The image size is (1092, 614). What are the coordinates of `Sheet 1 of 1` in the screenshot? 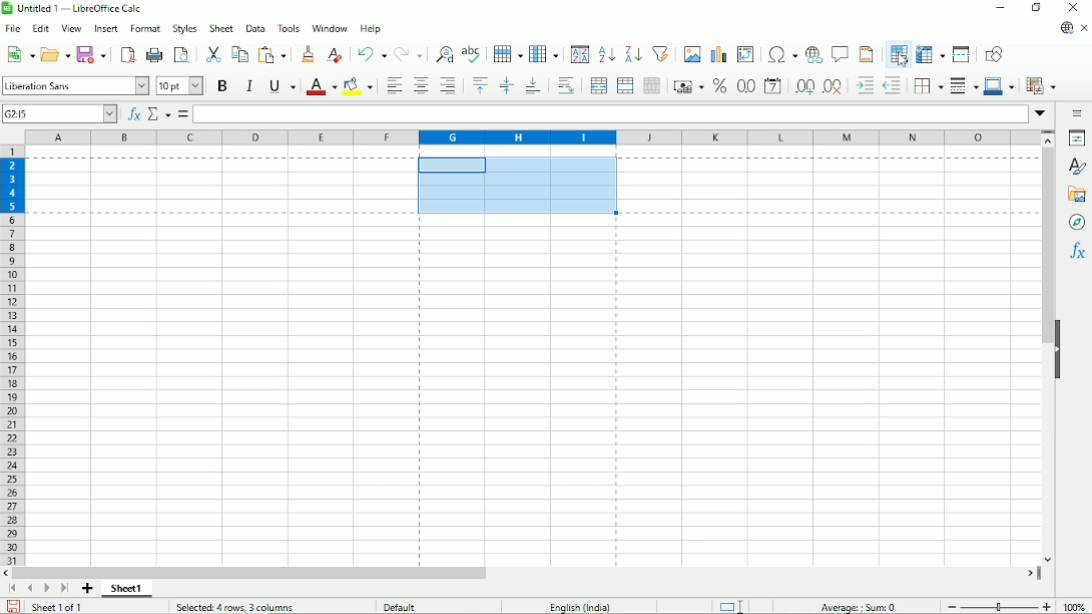 It's located at (59, 607).